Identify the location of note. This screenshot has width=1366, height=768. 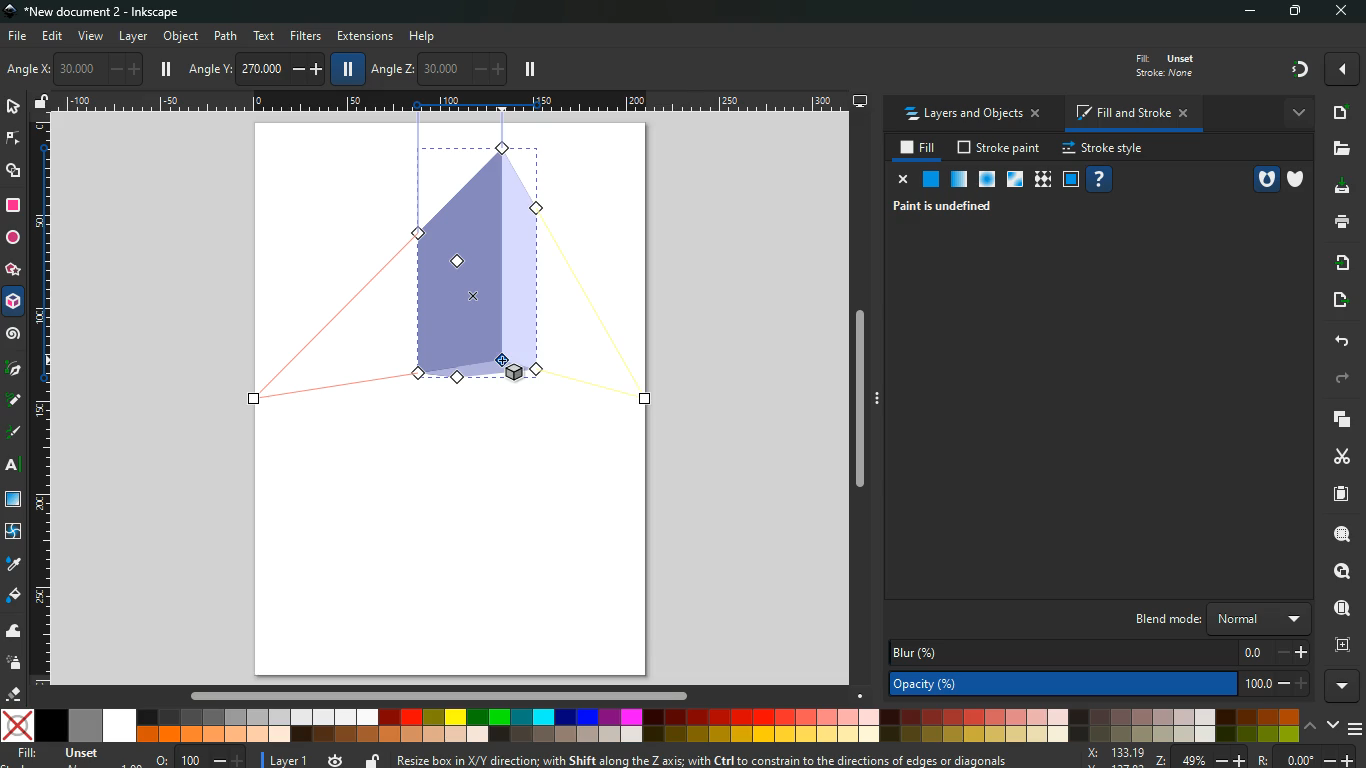
(16, 399).